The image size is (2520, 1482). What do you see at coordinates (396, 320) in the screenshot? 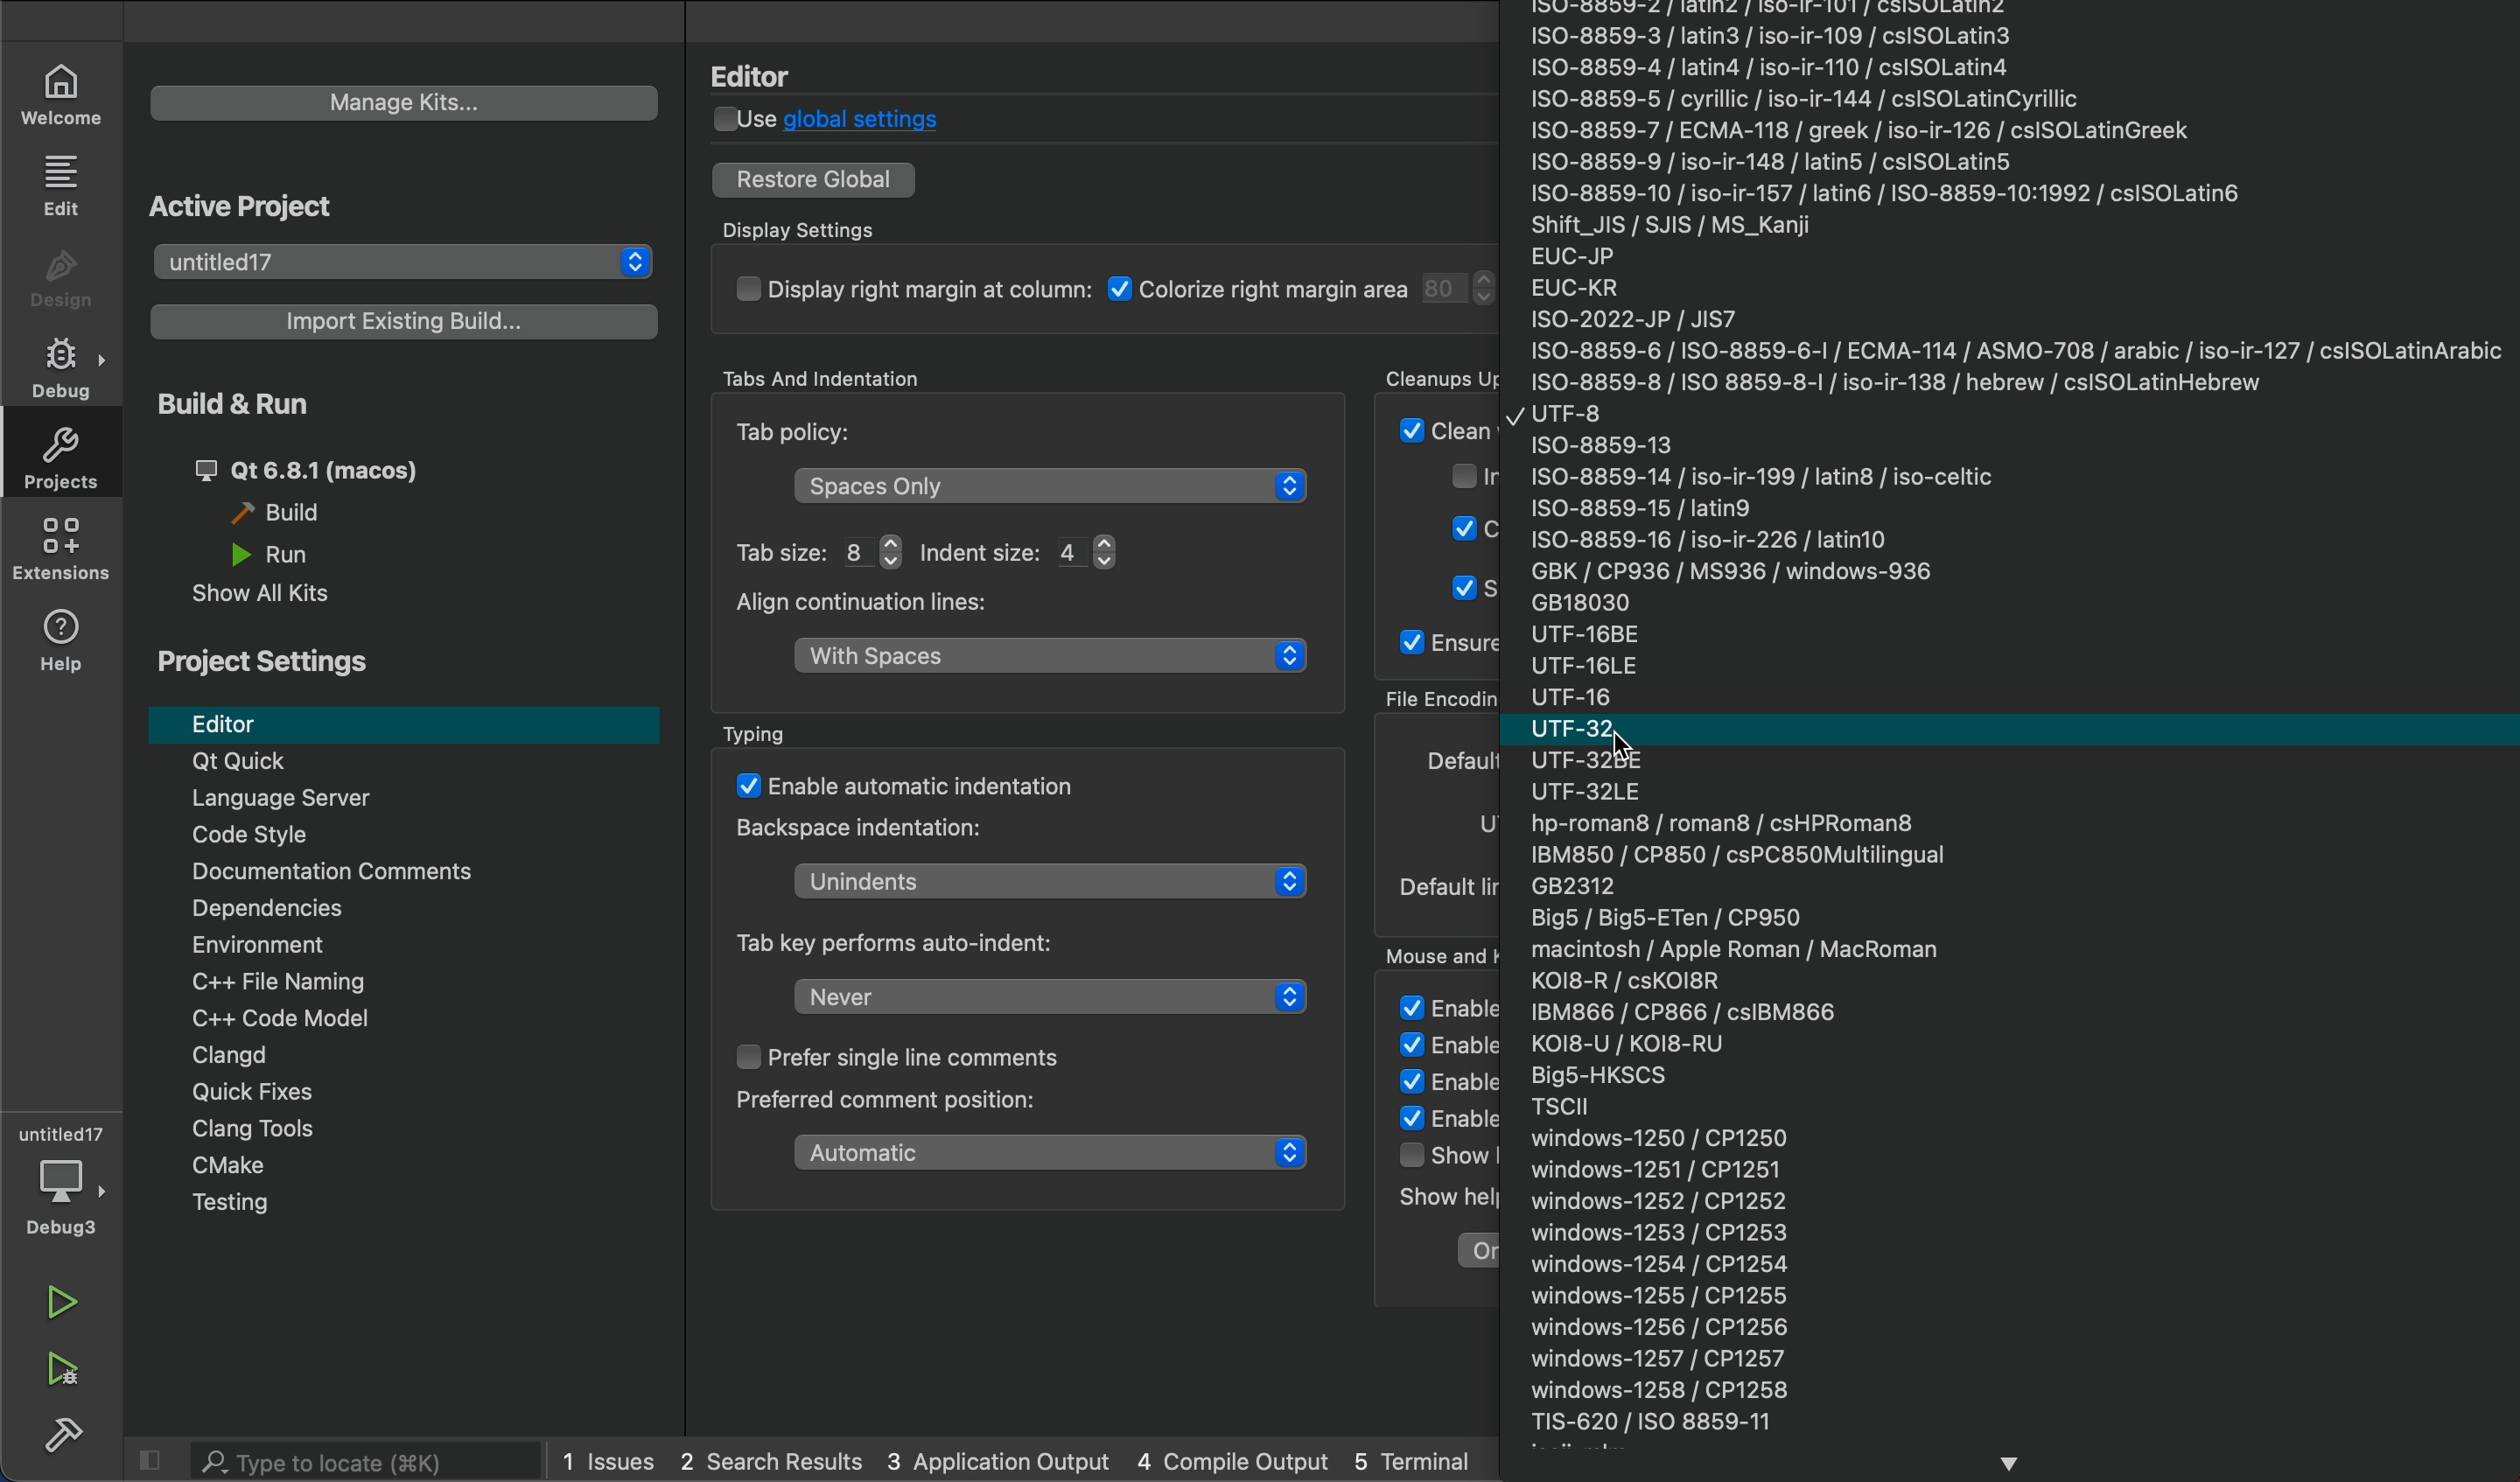
I see `existing builds` at bounding box center [396, 320].